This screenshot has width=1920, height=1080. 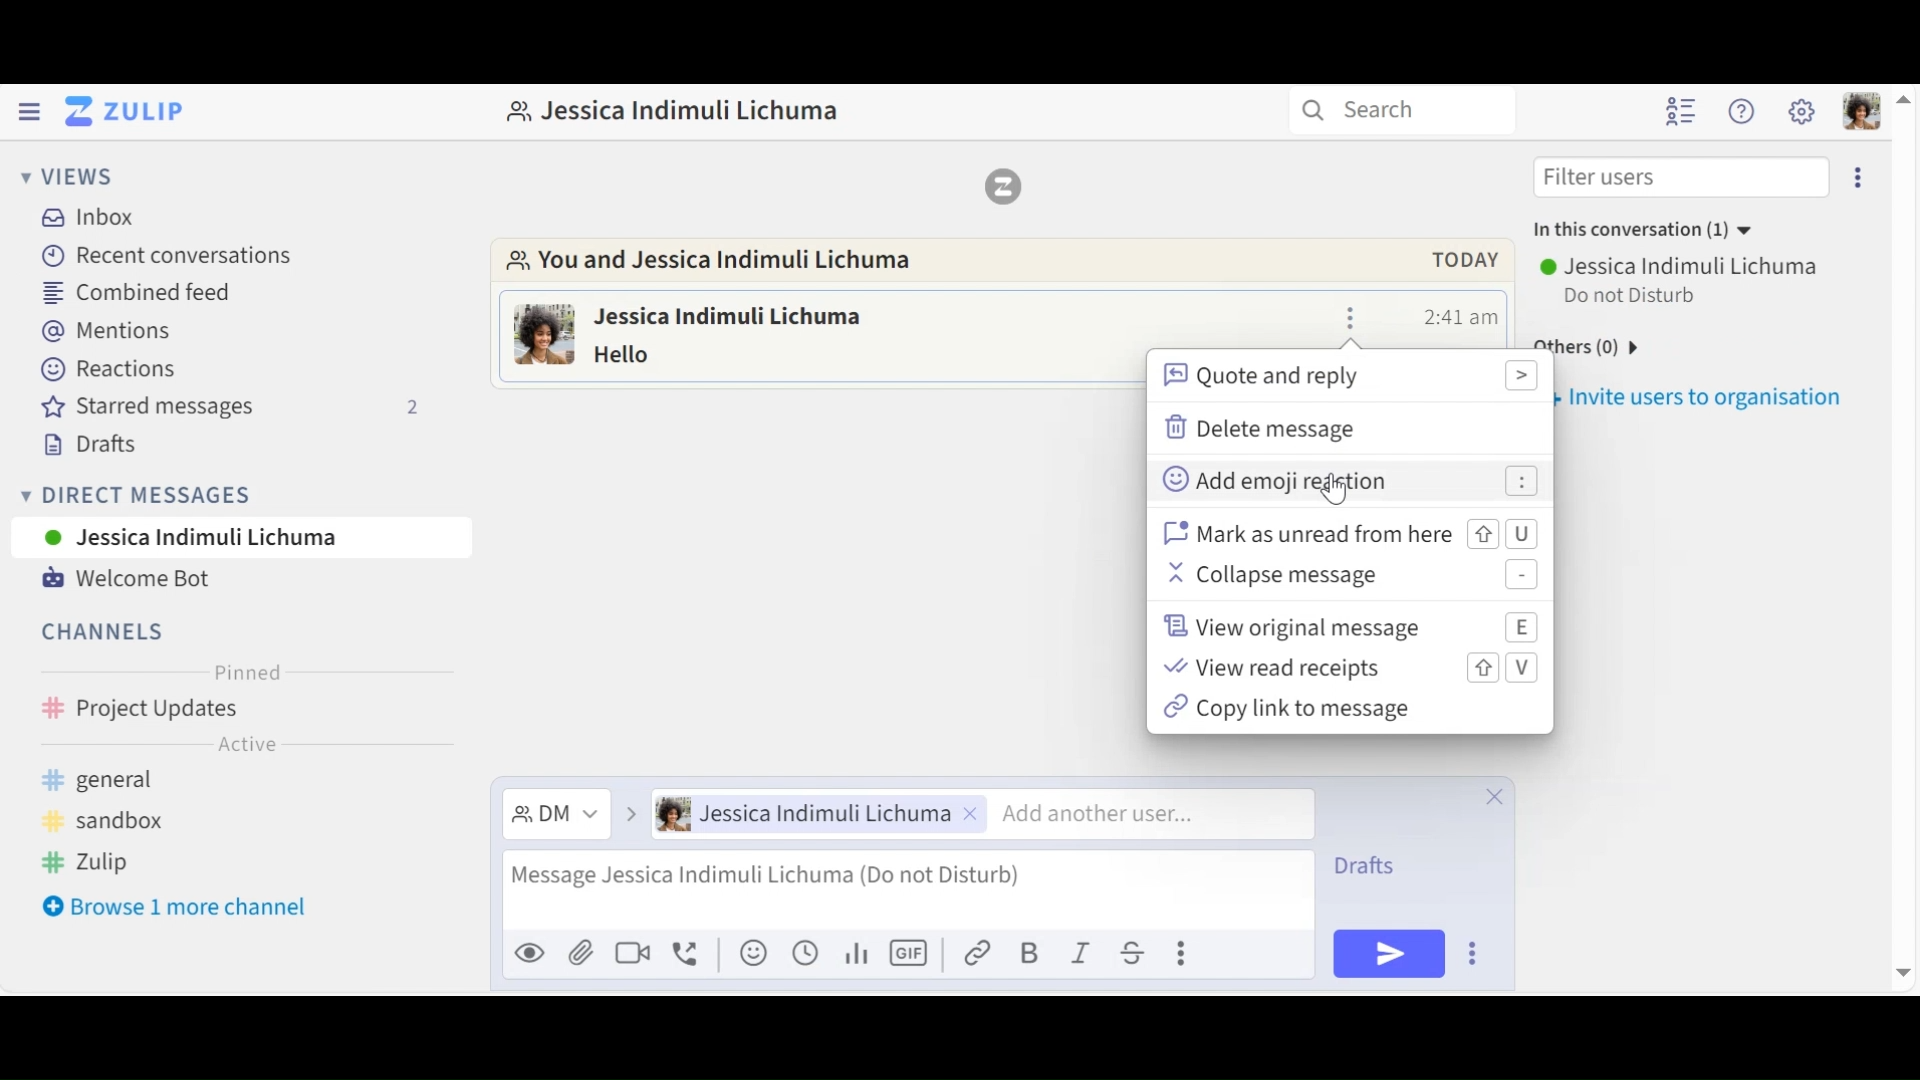 What do you see at coordinates (136, 579) in the screenshot?
I see `` at bounding box center [136, 579].